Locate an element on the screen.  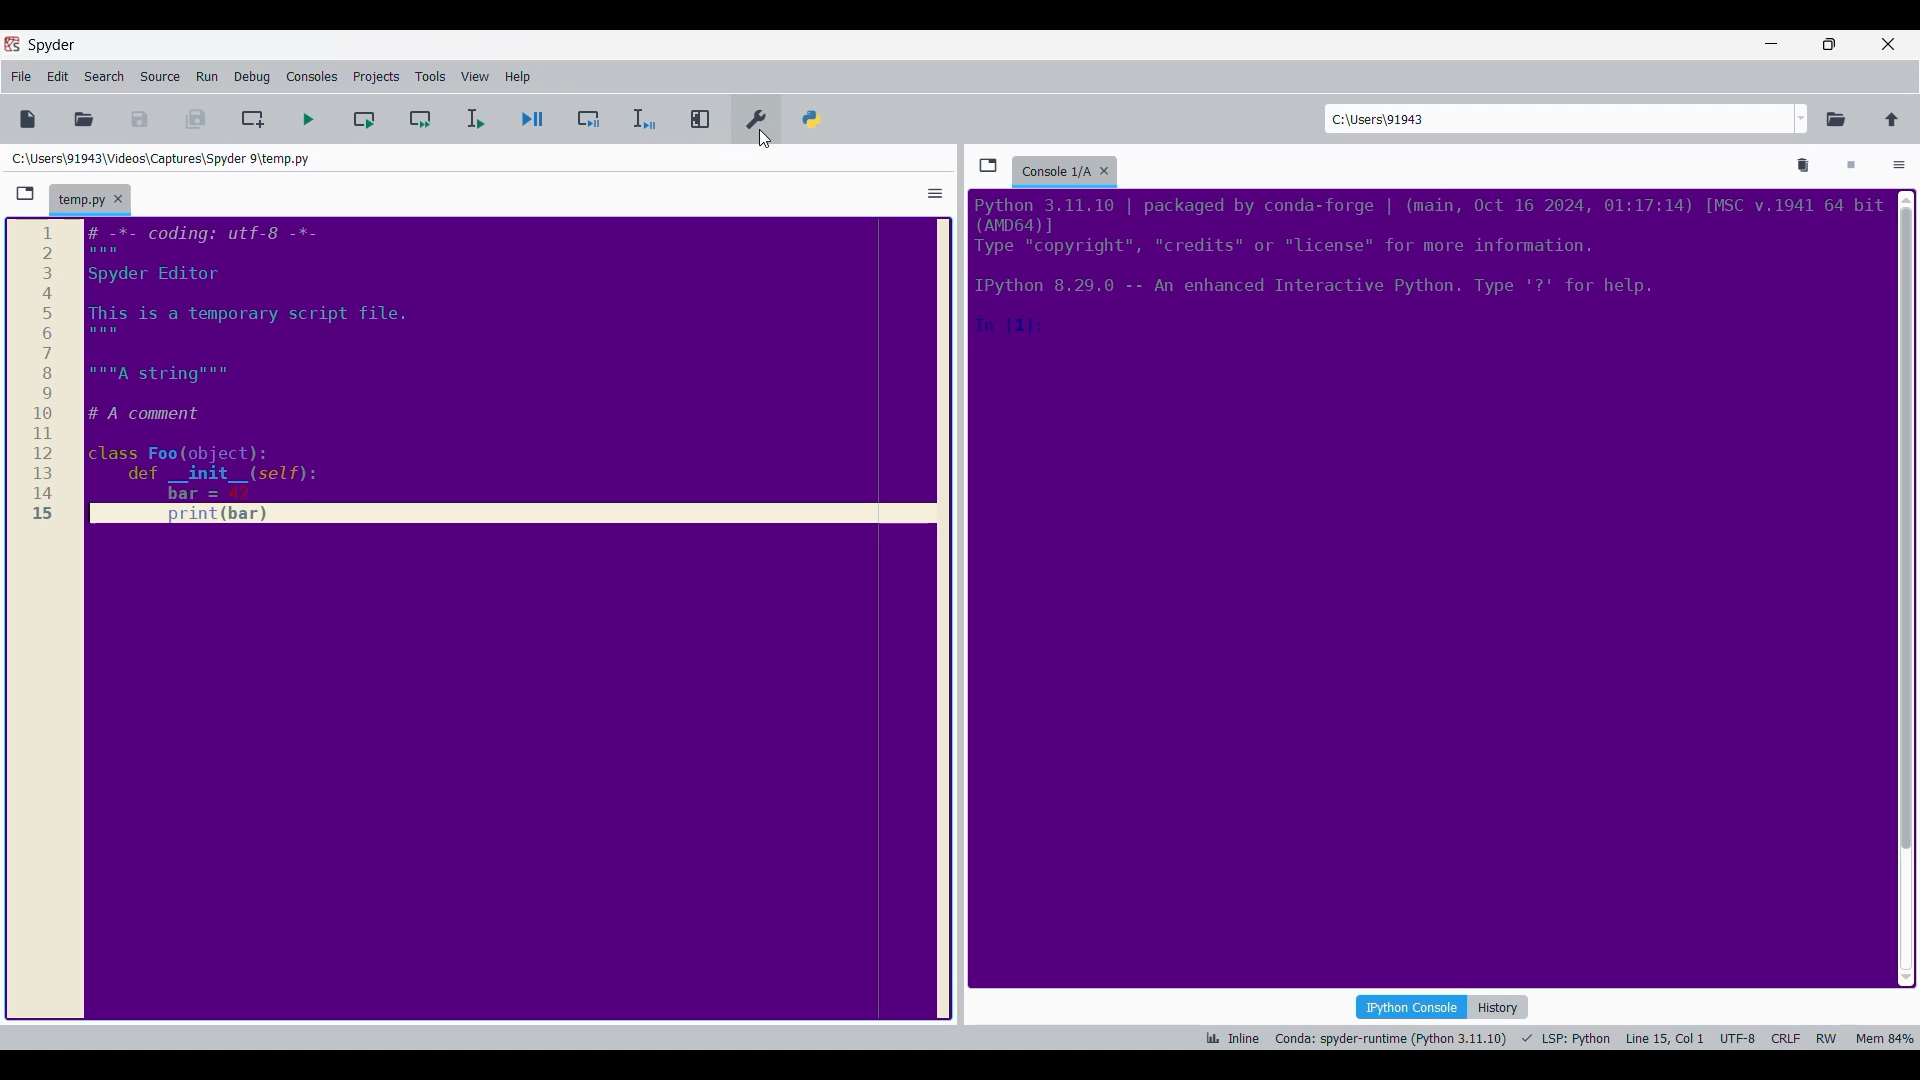
Run file is located at coordinates (309, 119).